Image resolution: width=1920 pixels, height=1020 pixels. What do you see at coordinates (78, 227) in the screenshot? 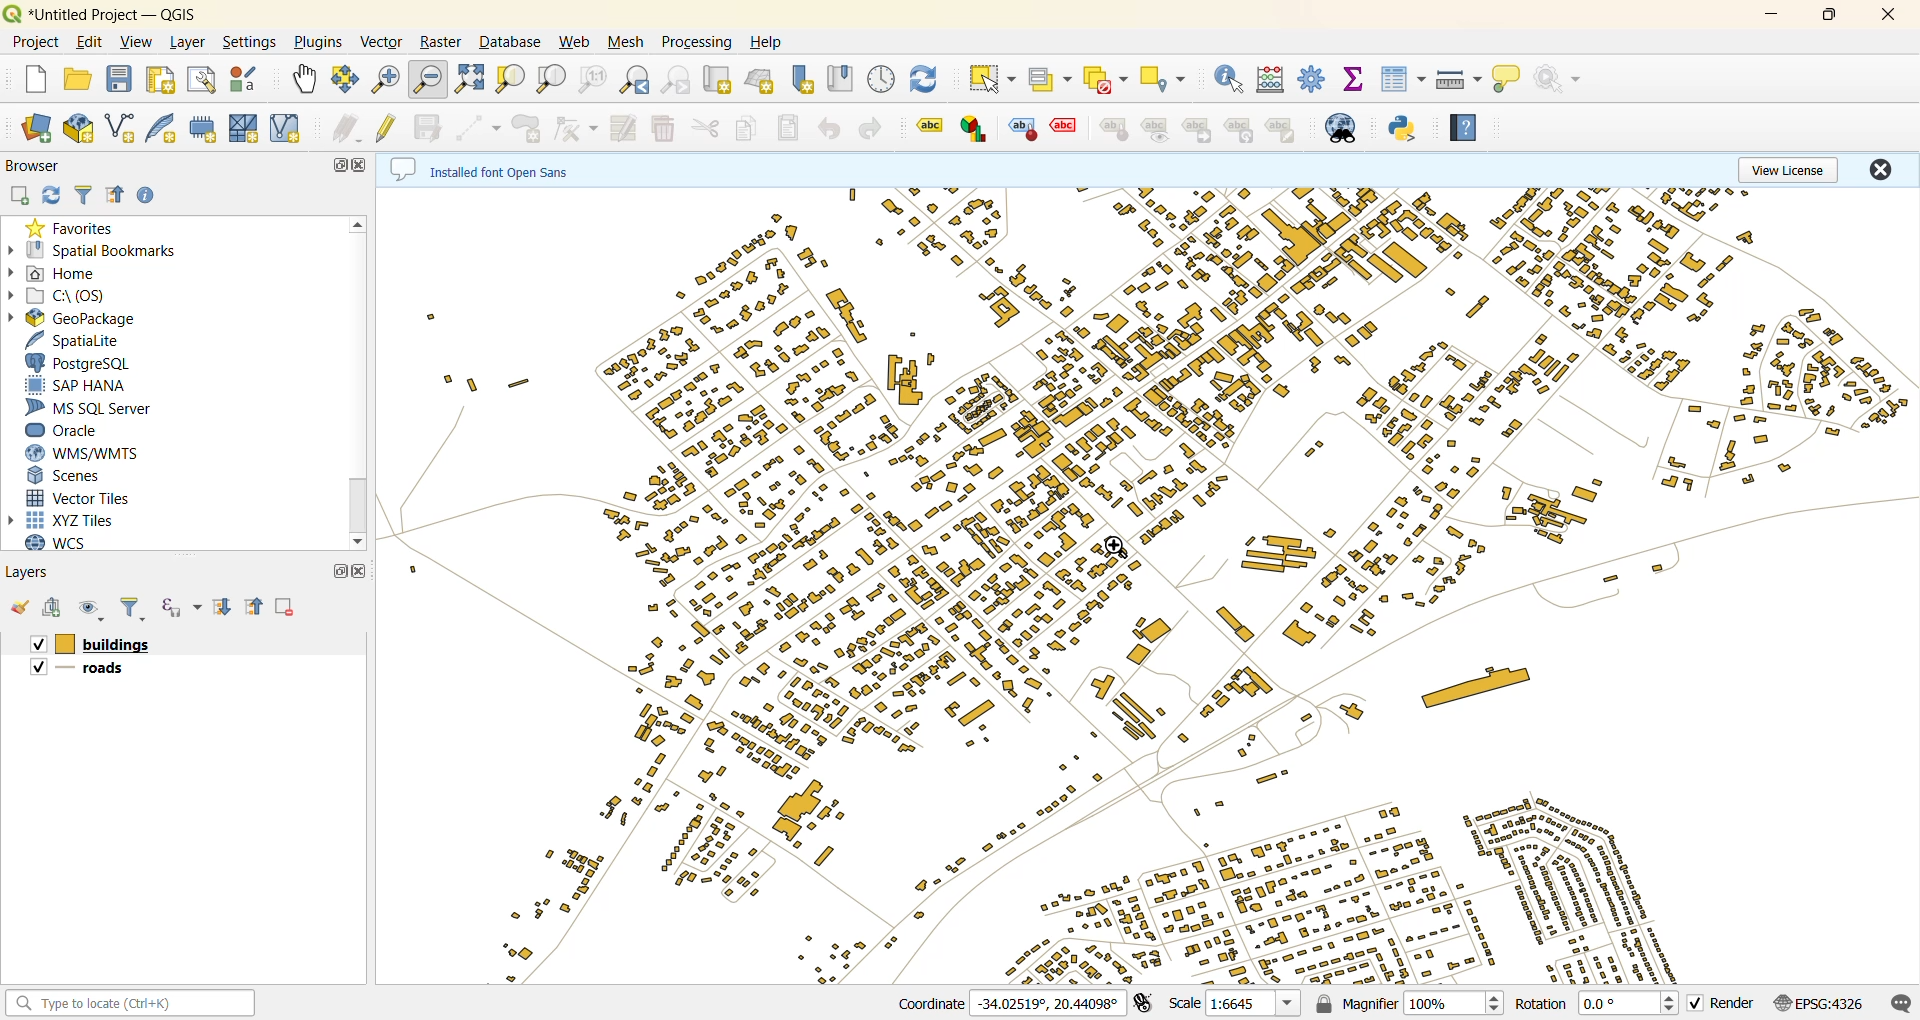
I see `favorites` at bounding box center [78, 227].